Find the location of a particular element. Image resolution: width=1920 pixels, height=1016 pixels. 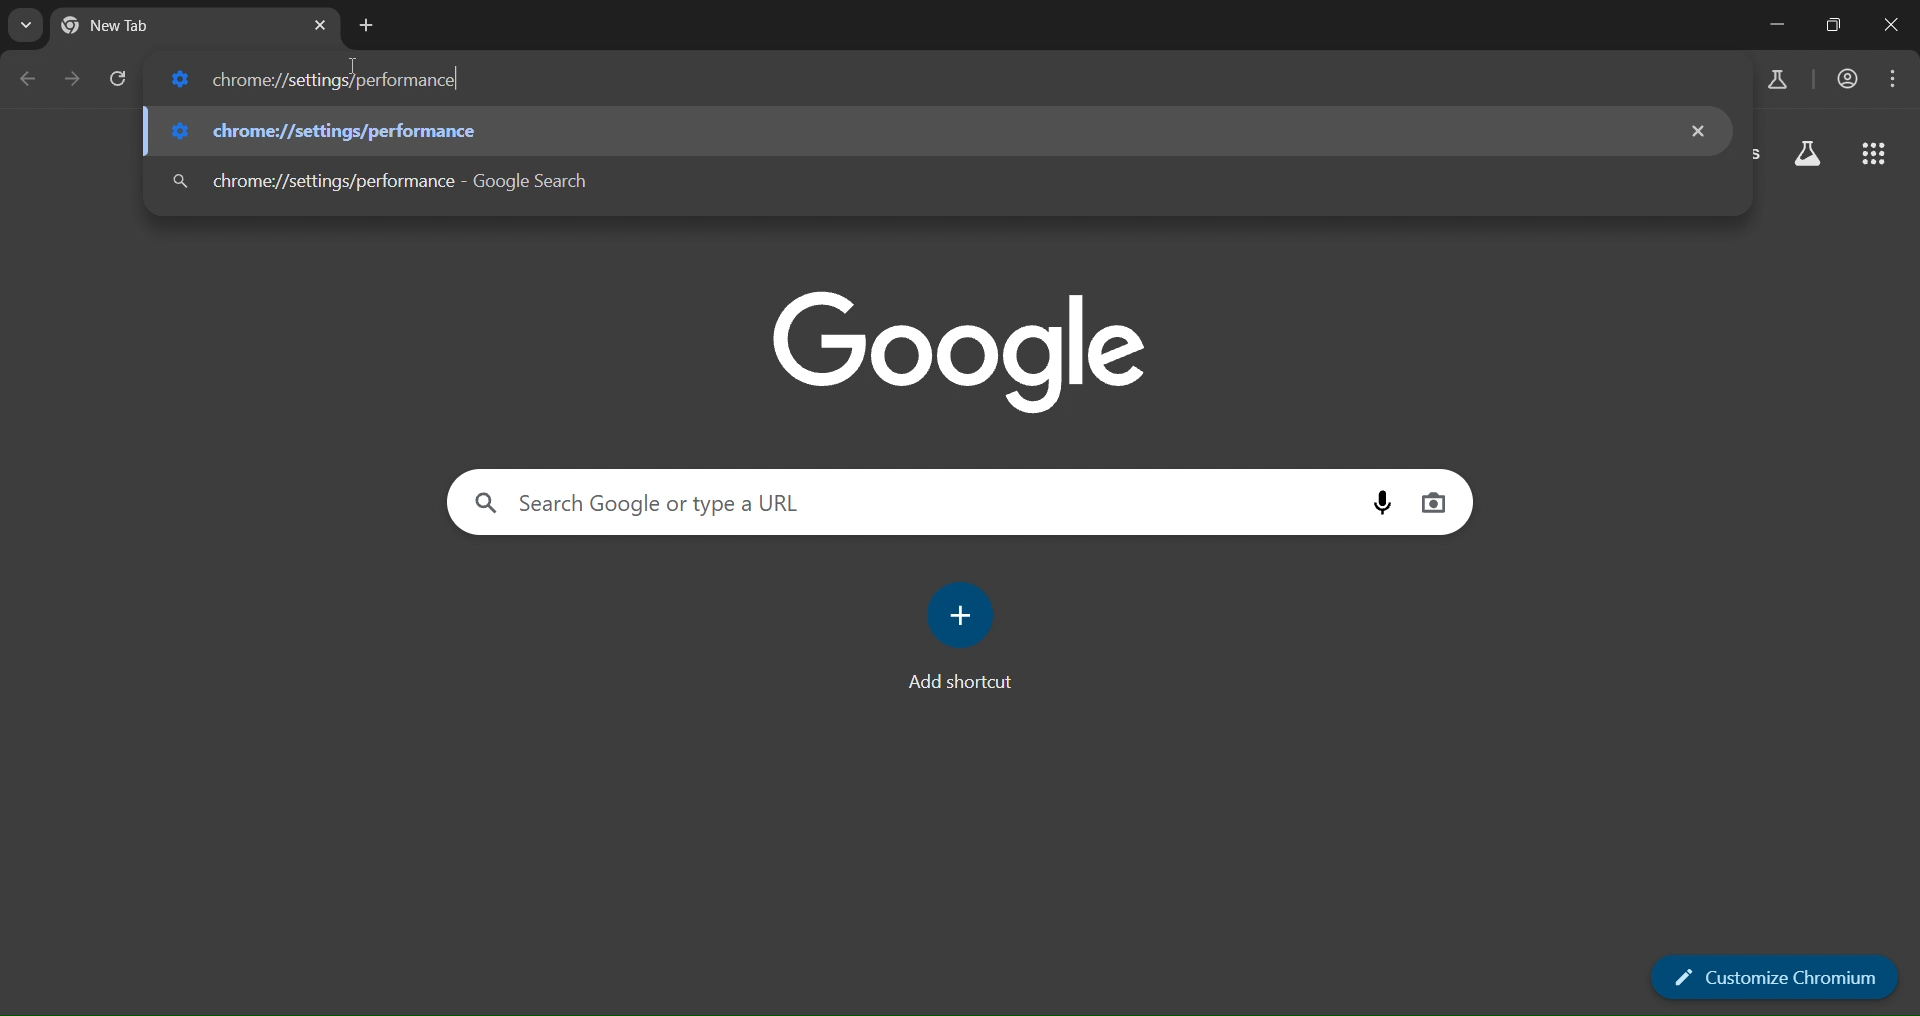

chrome://settings/performance is located at coordinates (909, 131).